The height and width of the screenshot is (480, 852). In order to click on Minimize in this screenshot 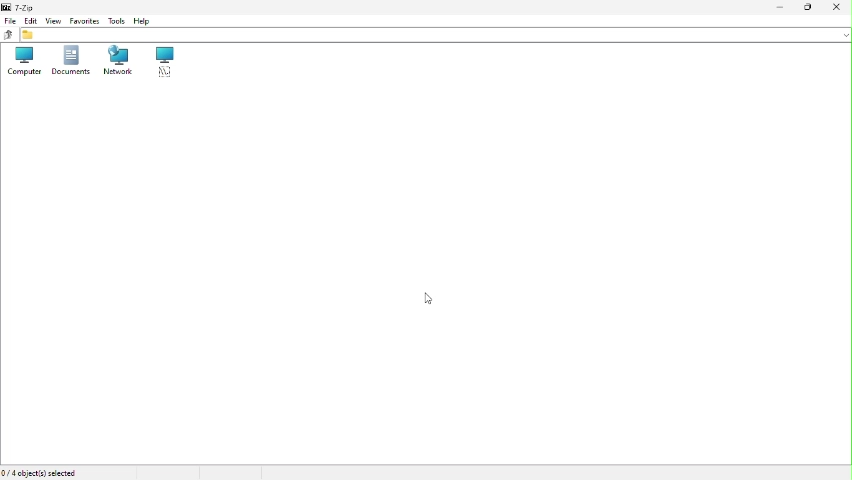, I will do `click(777, 8)`.